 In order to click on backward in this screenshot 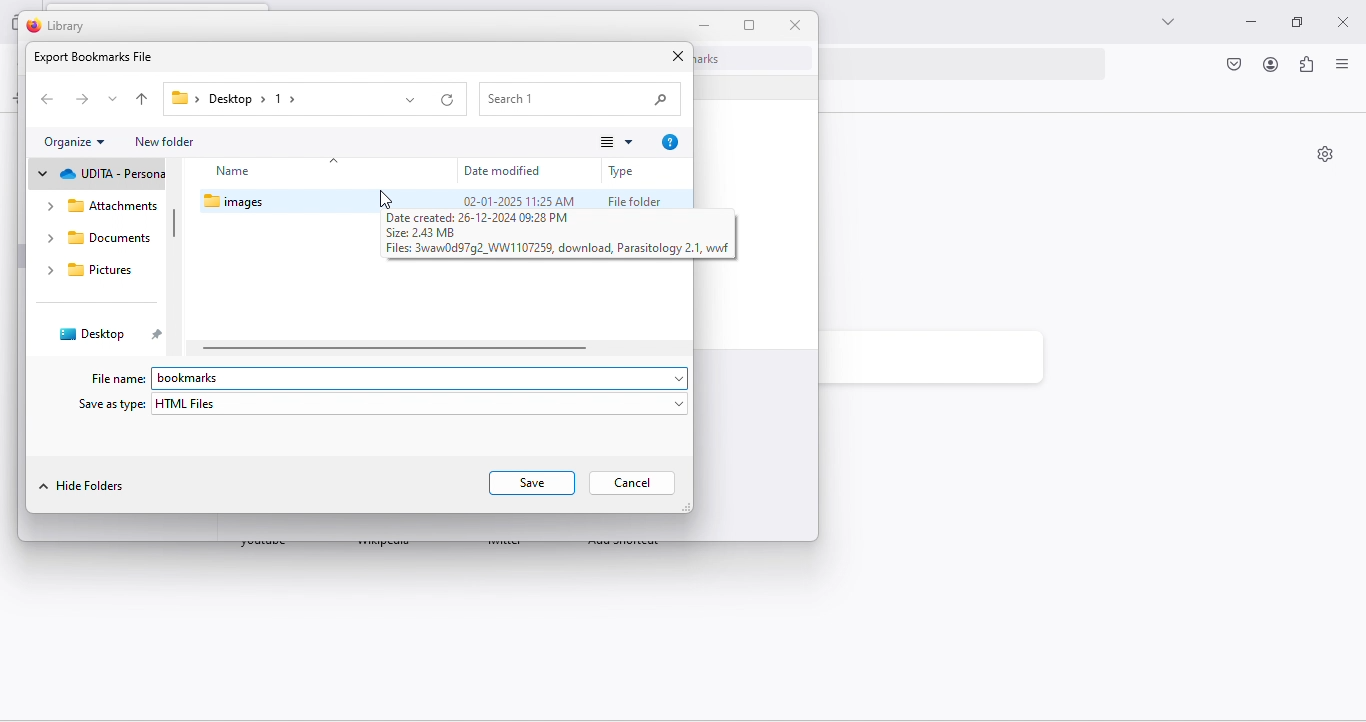, I will do `click(44, 99)`.